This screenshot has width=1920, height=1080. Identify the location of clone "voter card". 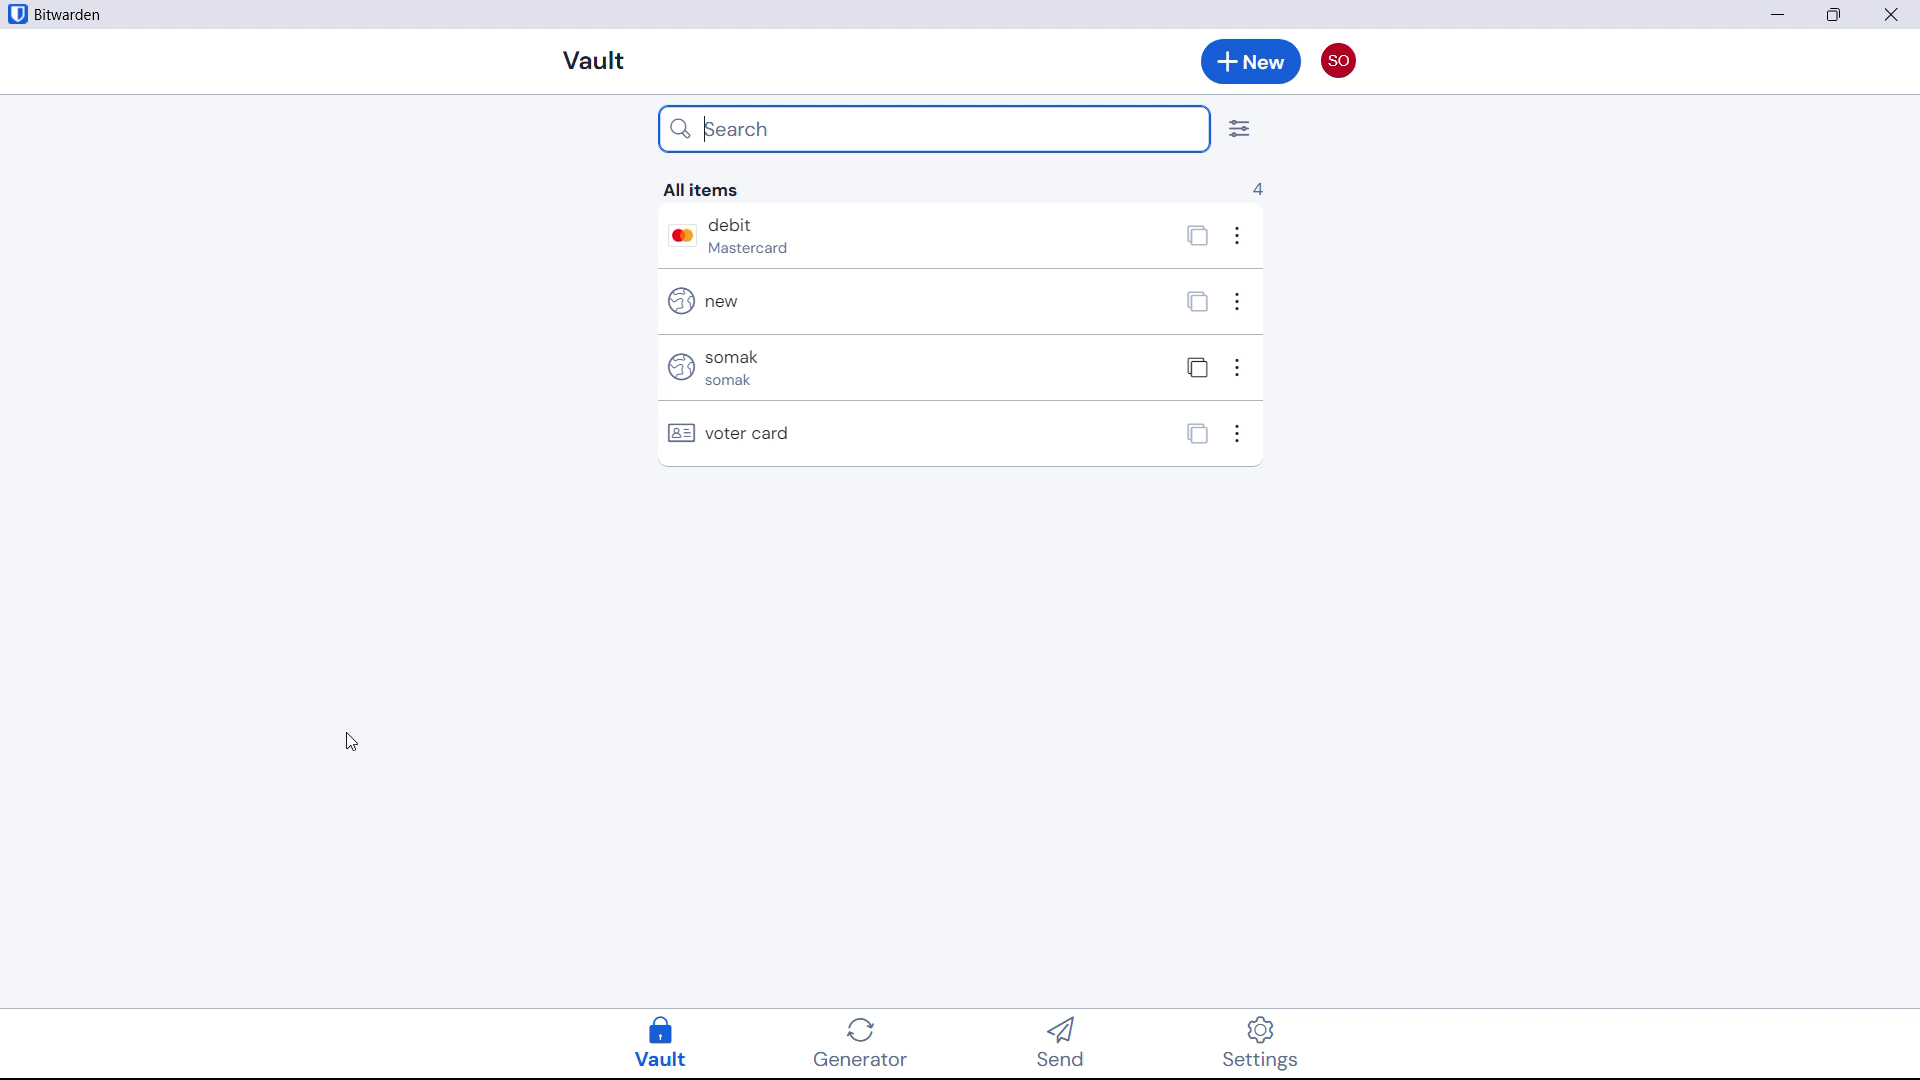
(1198, 434).